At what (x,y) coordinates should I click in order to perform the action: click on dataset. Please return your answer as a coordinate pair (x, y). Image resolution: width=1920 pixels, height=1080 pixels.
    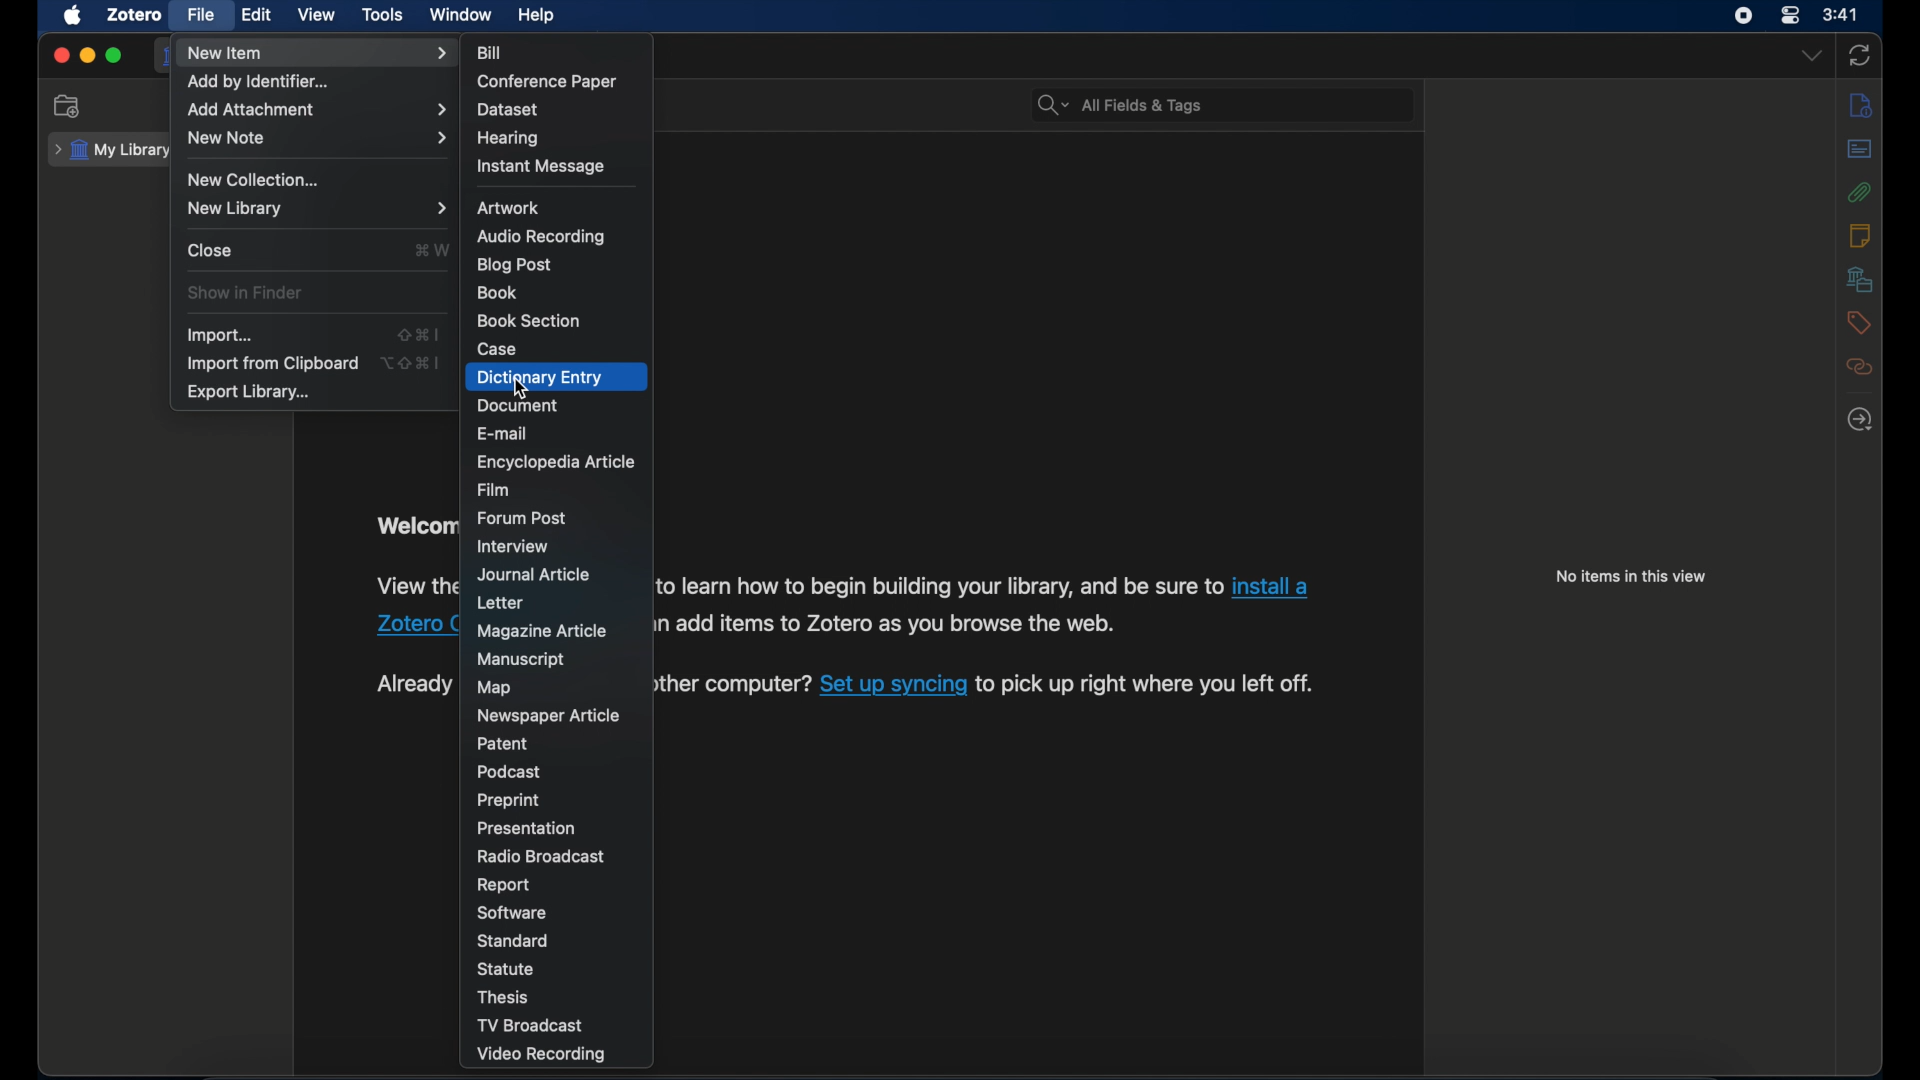
    Looking at the image, I should click on (506, 110).